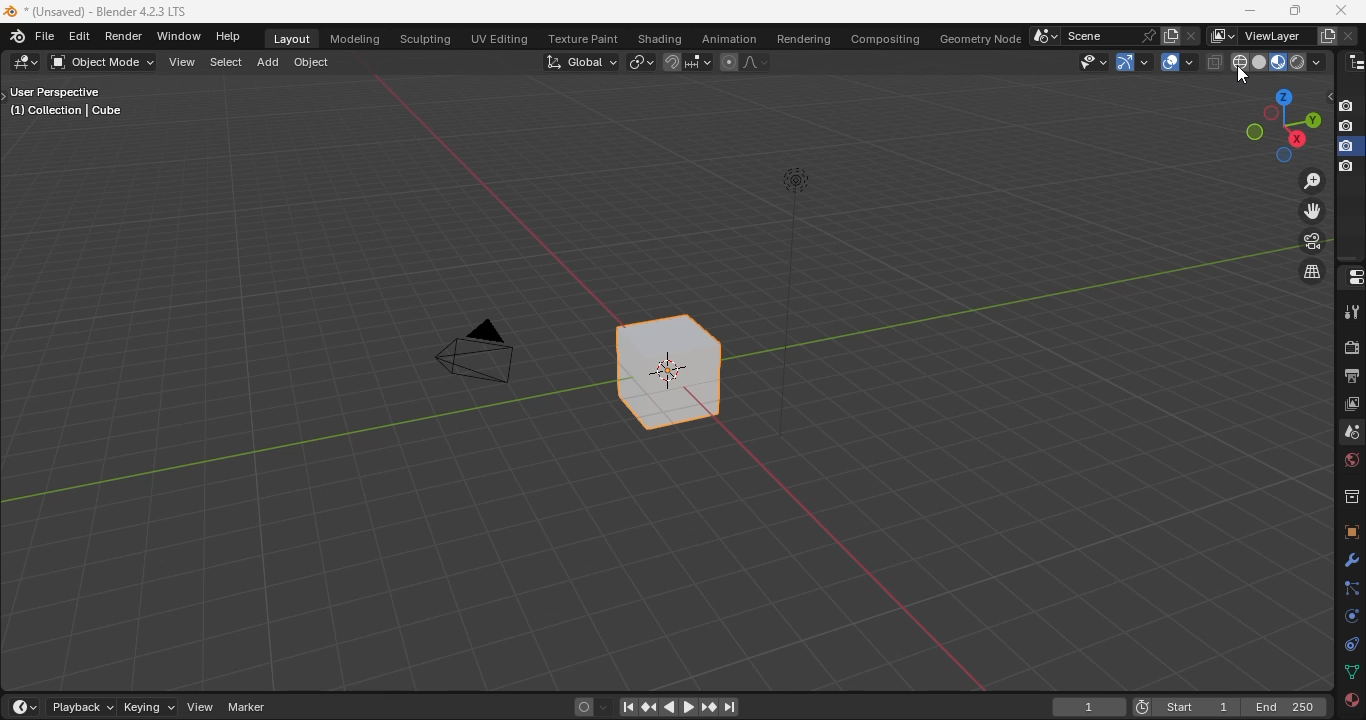  I want to click on Material, so click(1348, 704).